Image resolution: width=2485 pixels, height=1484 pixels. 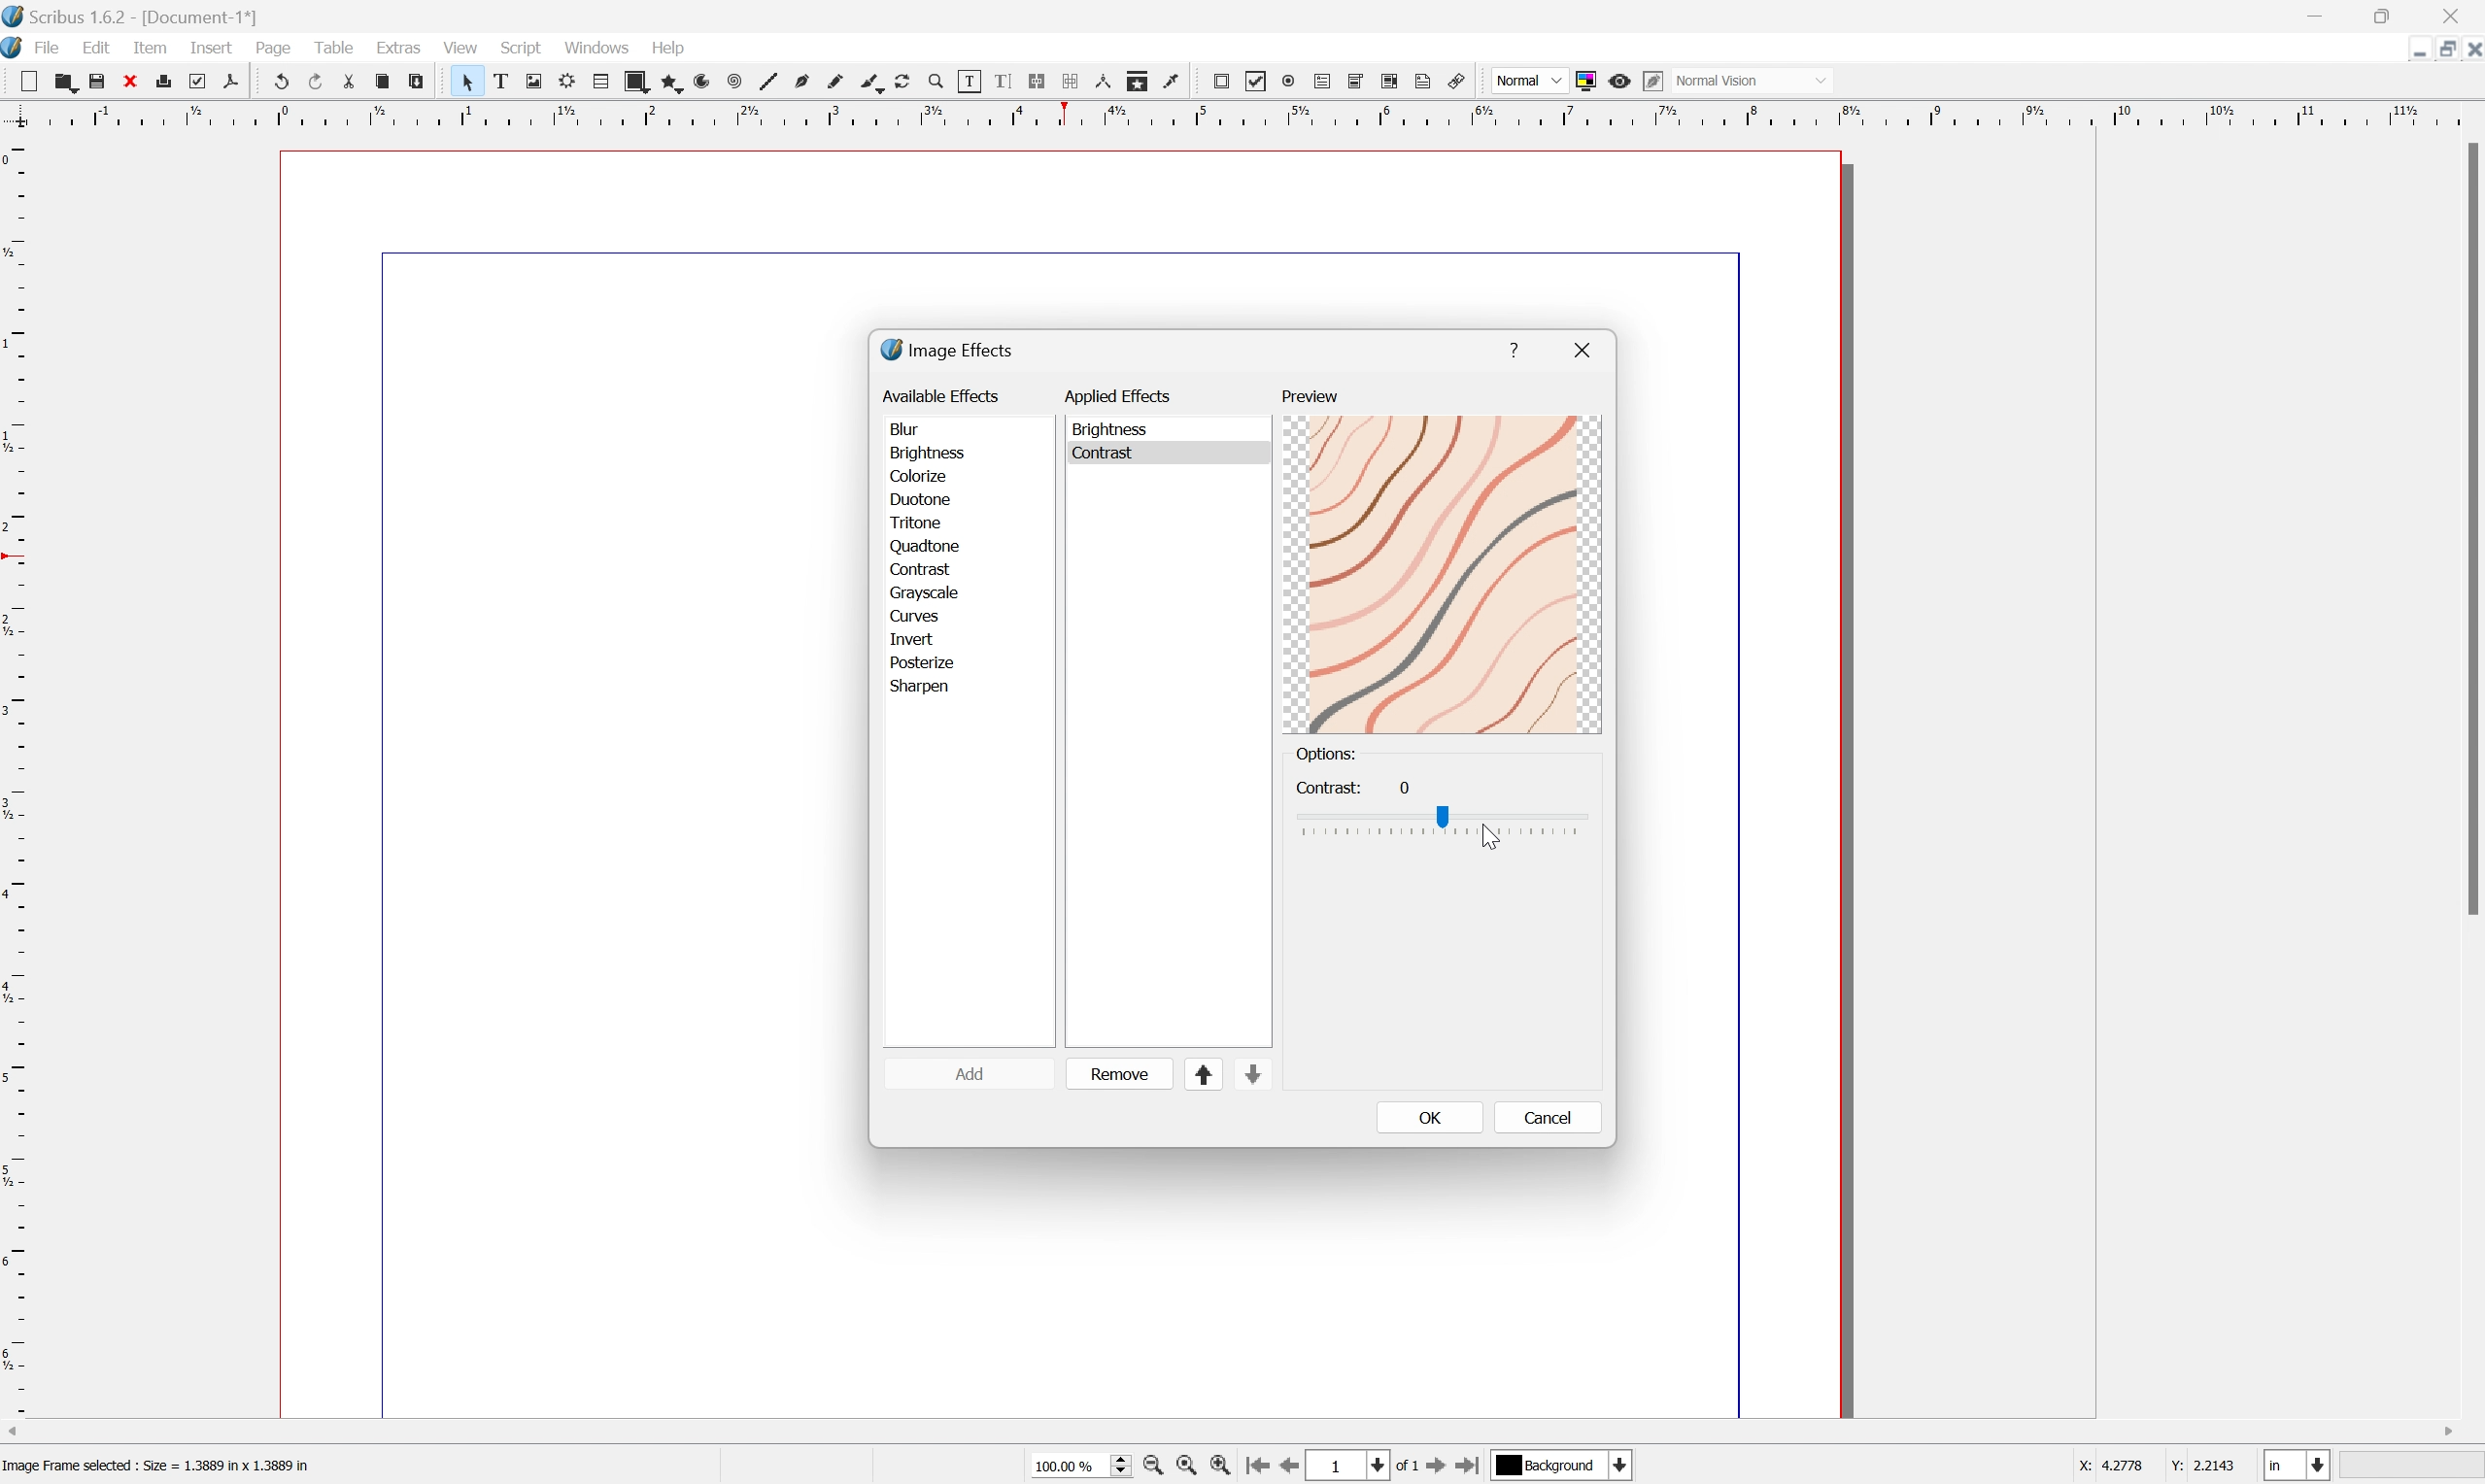 I want to click on Preview mode, so click(x=1620, y=81).